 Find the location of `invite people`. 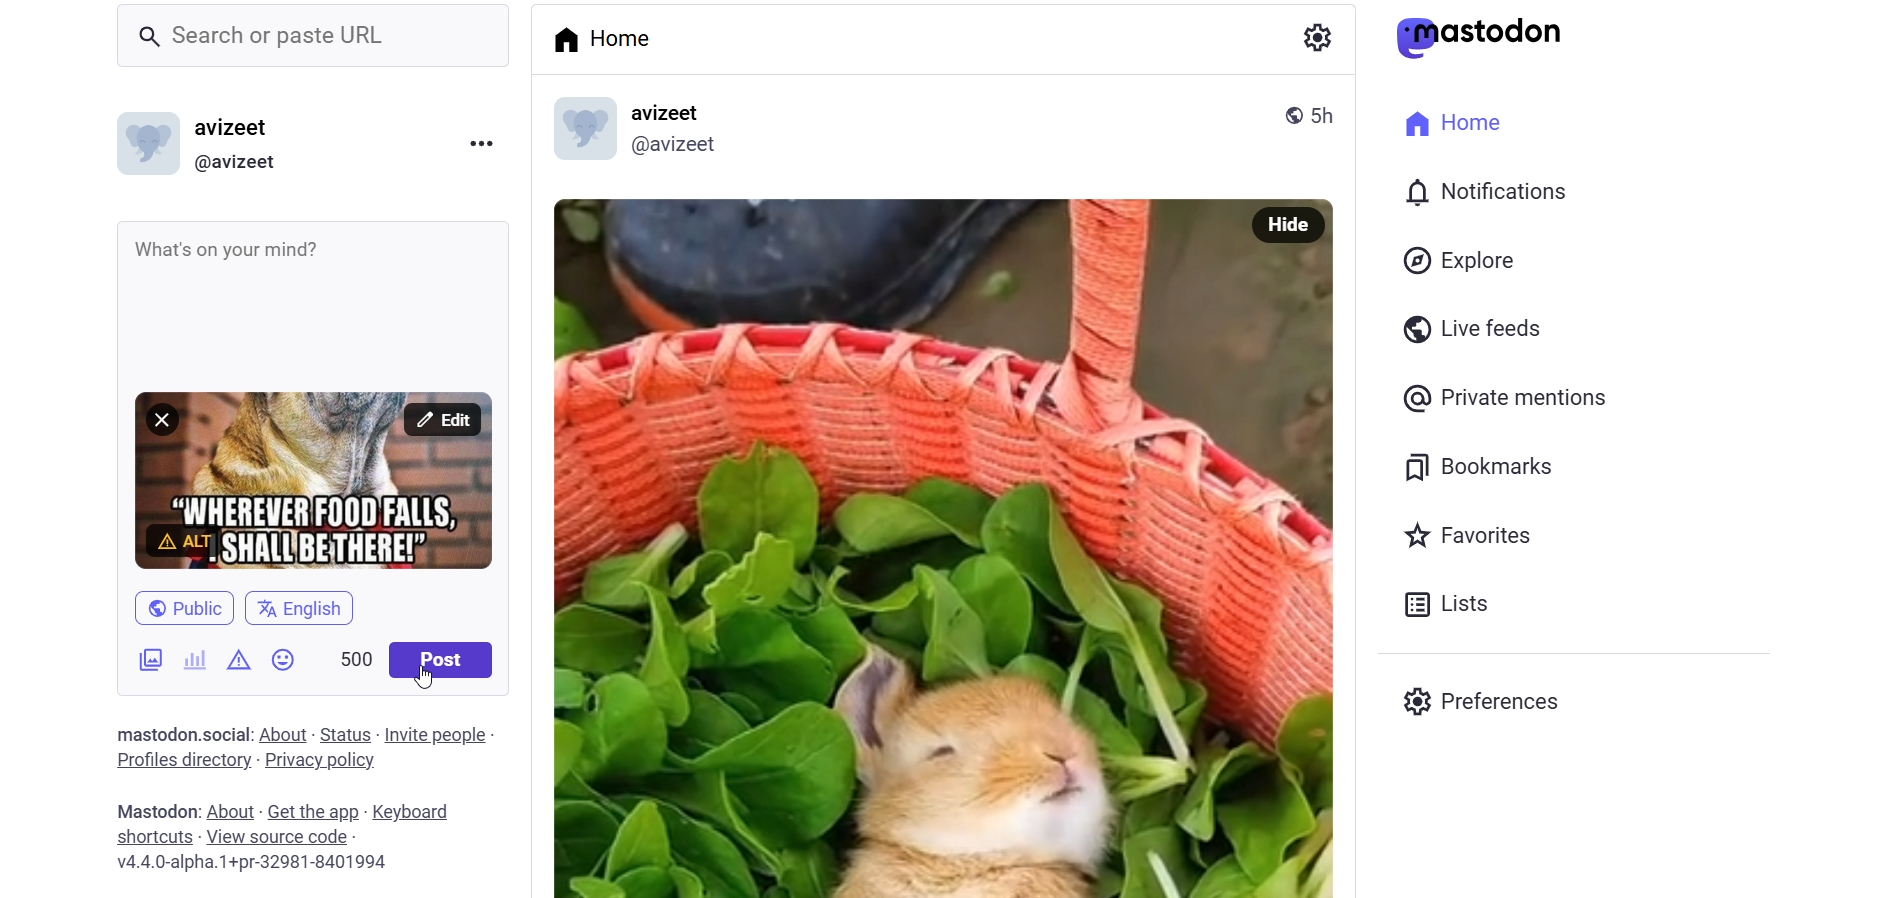

invite people is located at coordinates (439, 733).